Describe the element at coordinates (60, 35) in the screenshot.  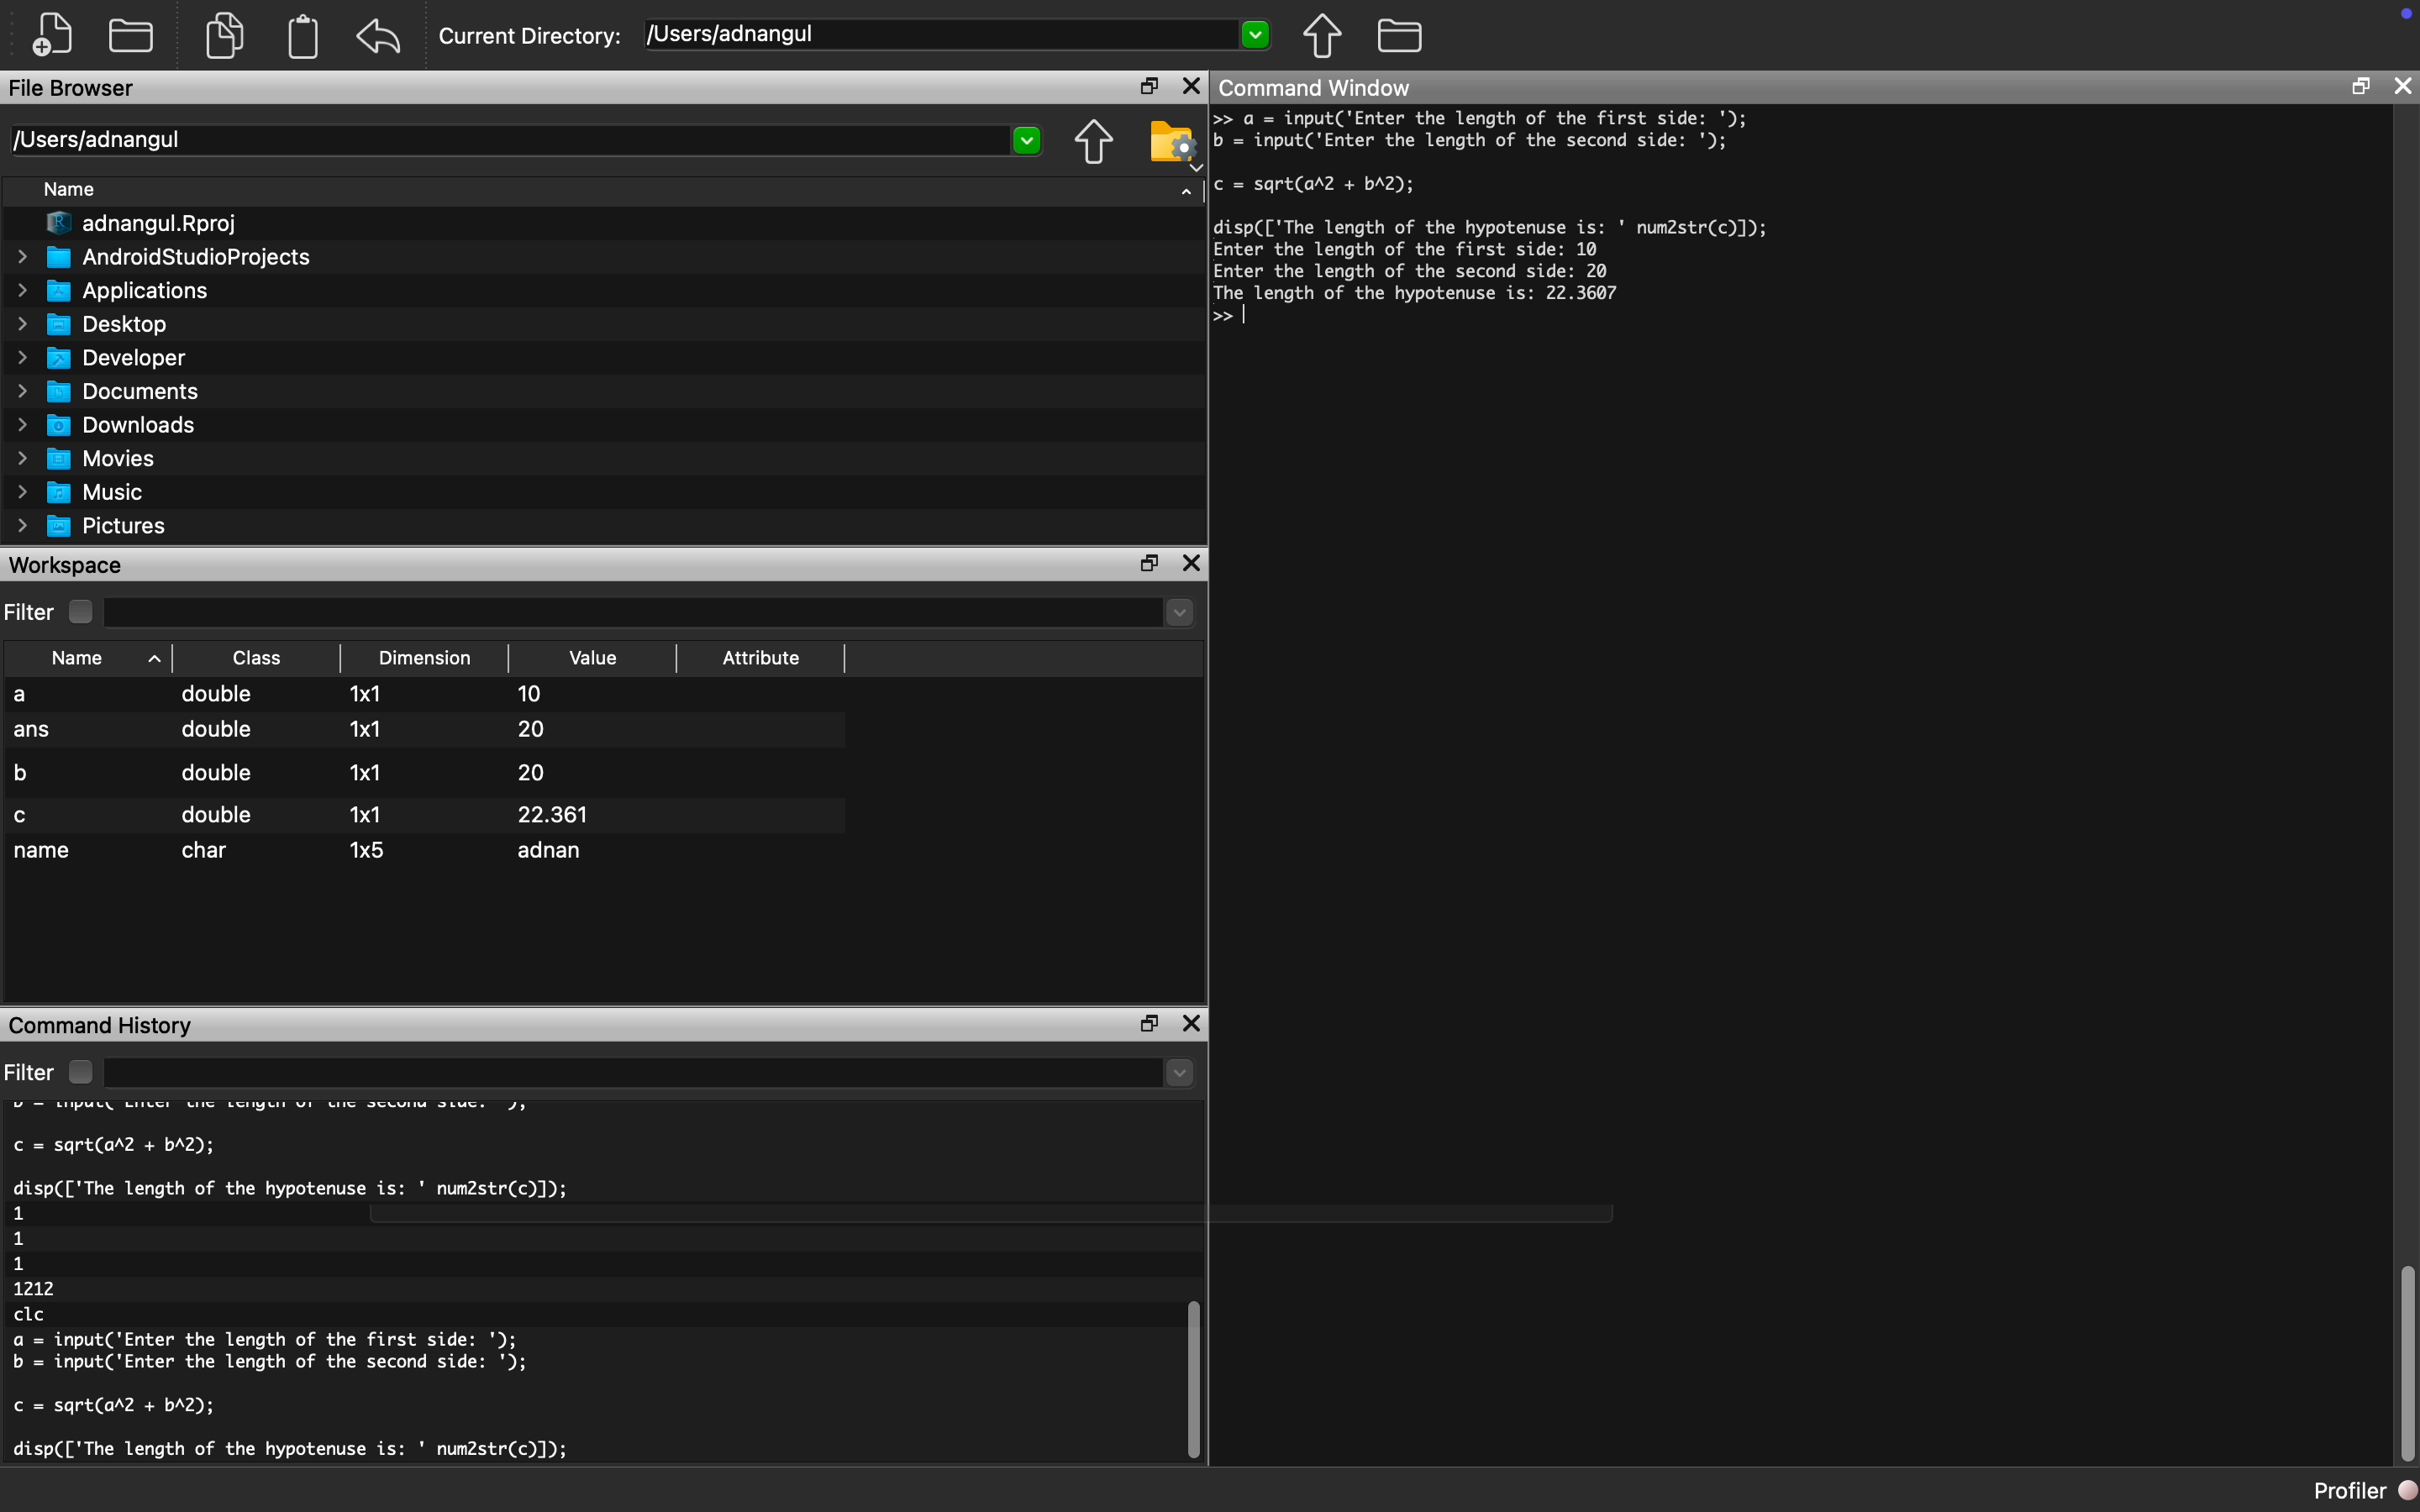
I see `create new` at that location.